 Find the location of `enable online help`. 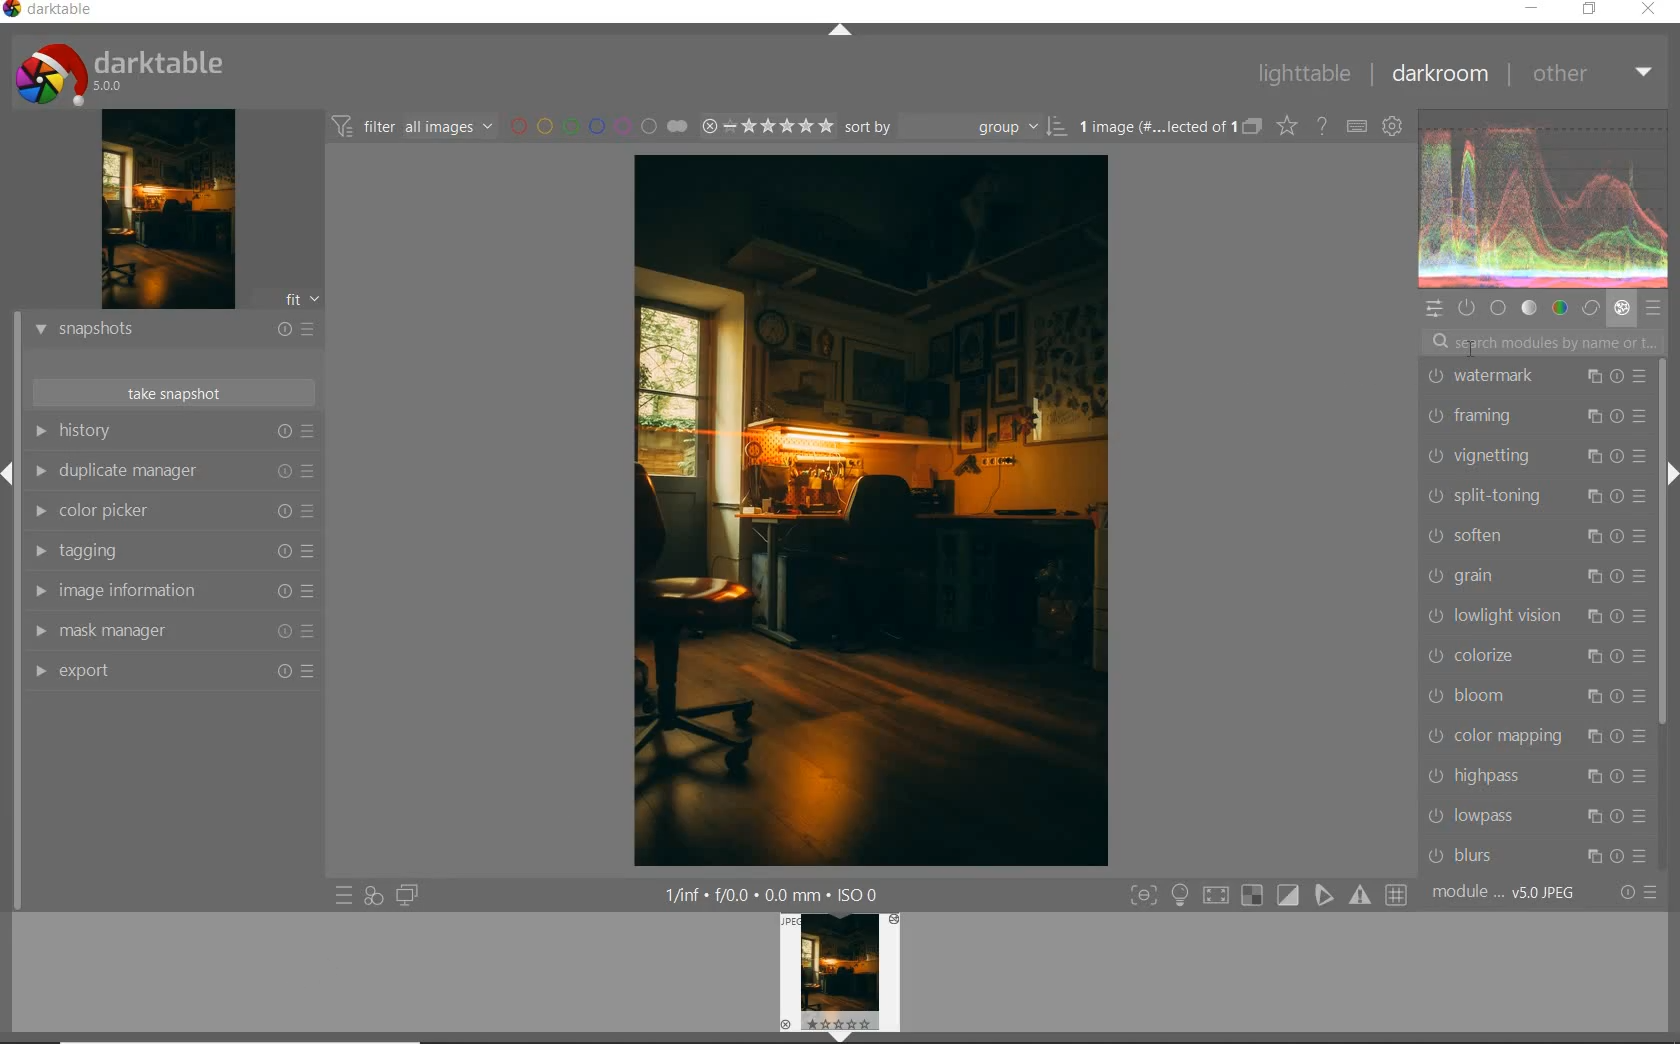

enable online help is located at coordinates (1322, 128).